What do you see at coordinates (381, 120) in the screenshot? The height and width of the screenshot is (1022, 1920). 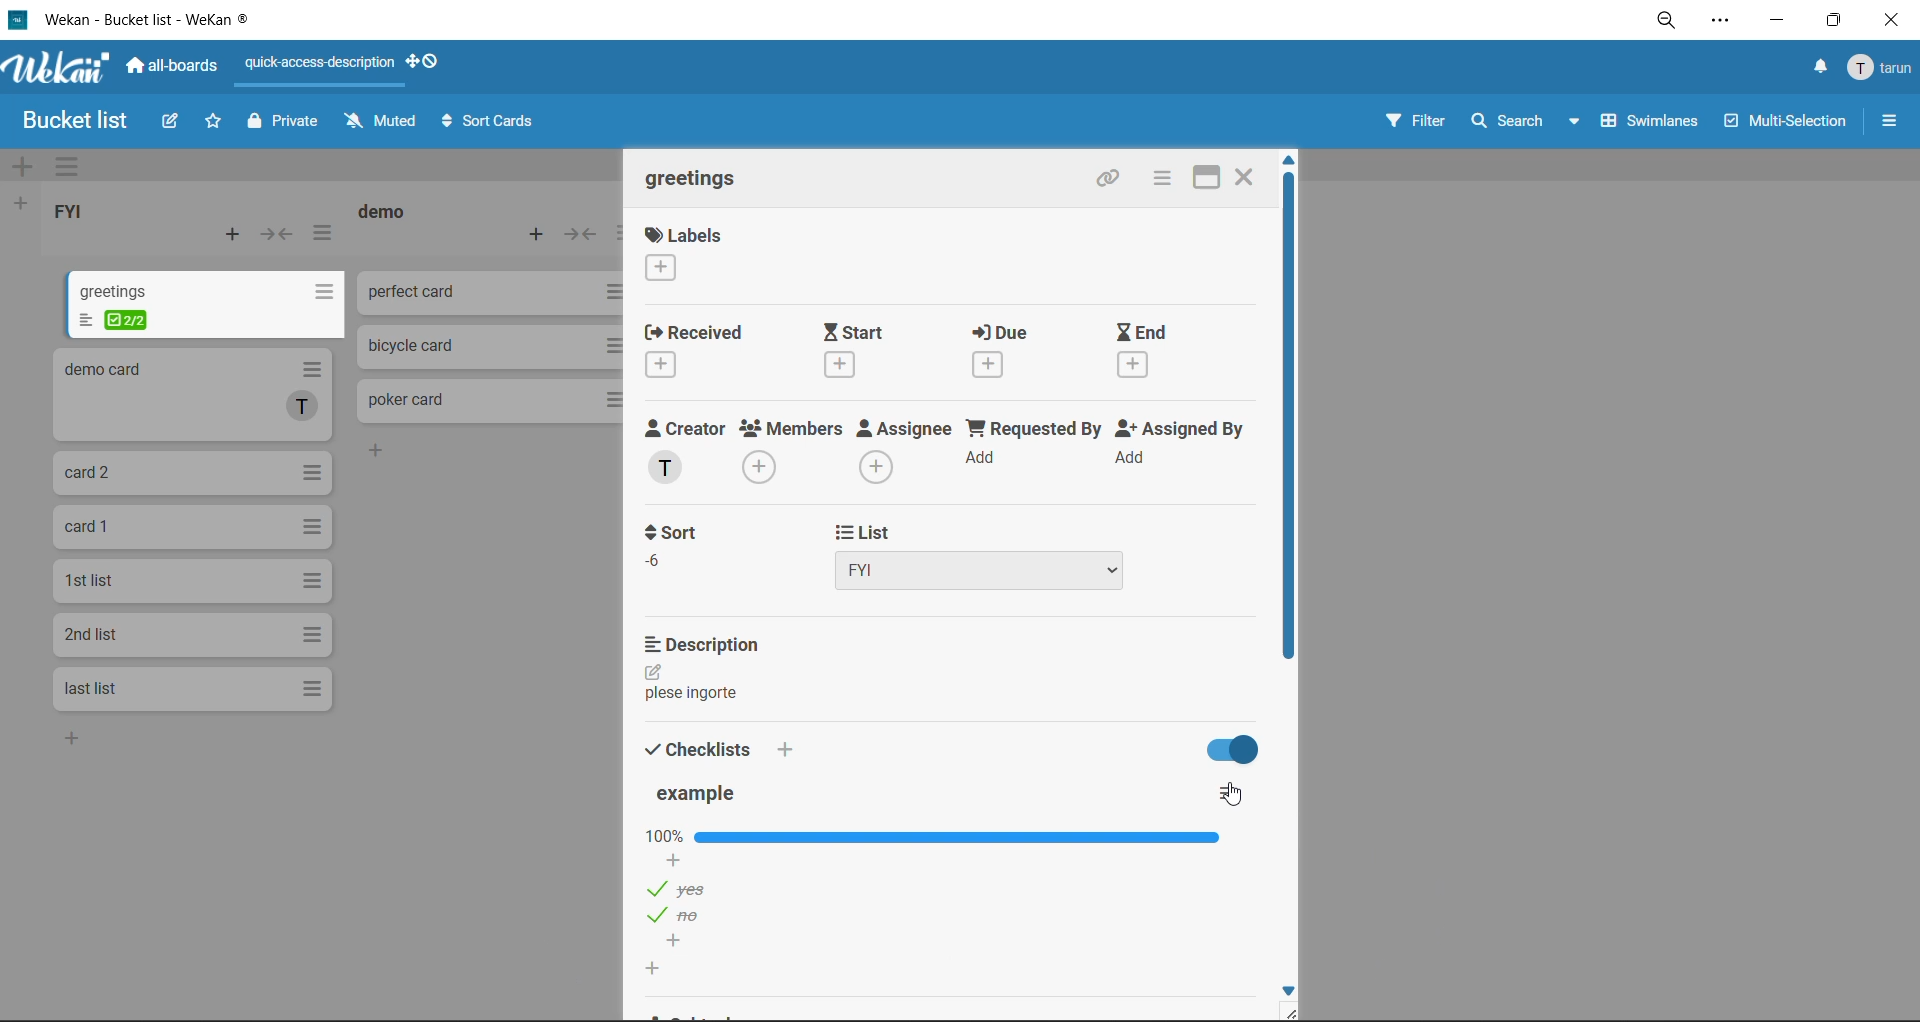 I see `muted` at bounding box center [381, 120].